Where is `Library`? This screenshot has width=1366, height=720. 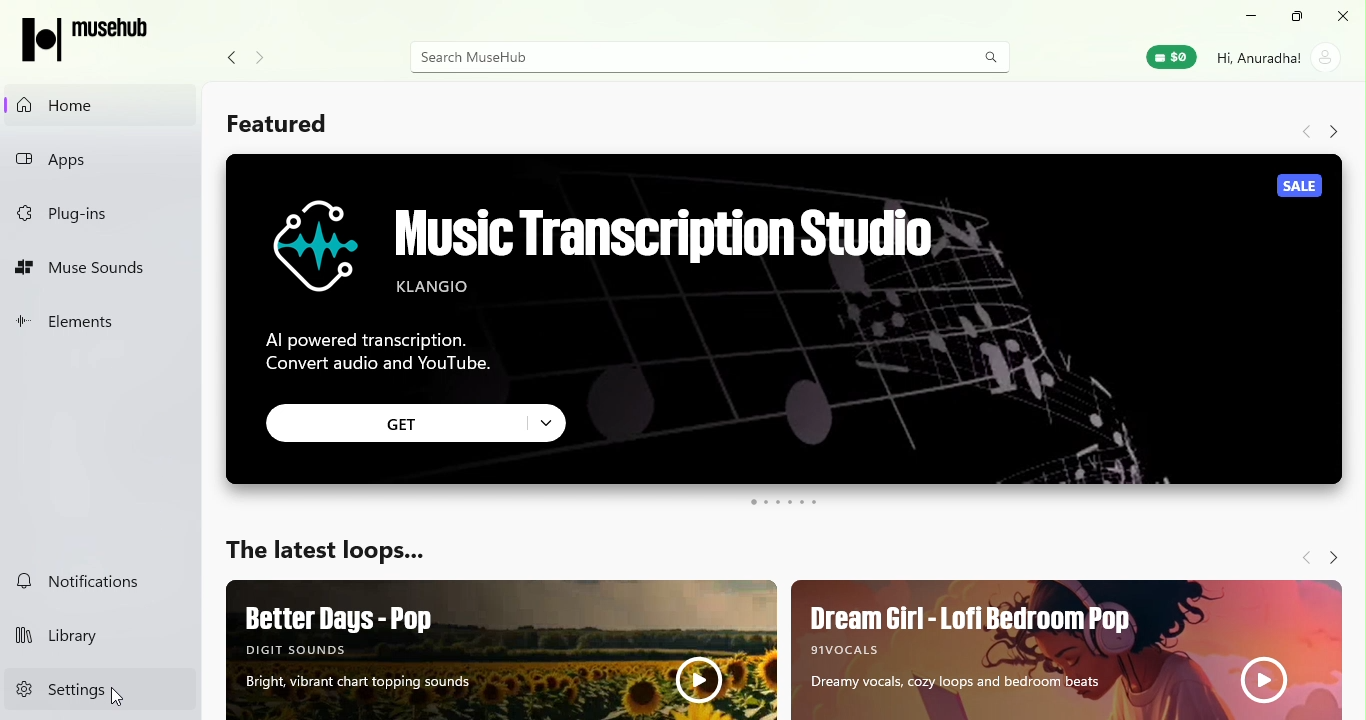 Library is located at coordinates (102, 637).